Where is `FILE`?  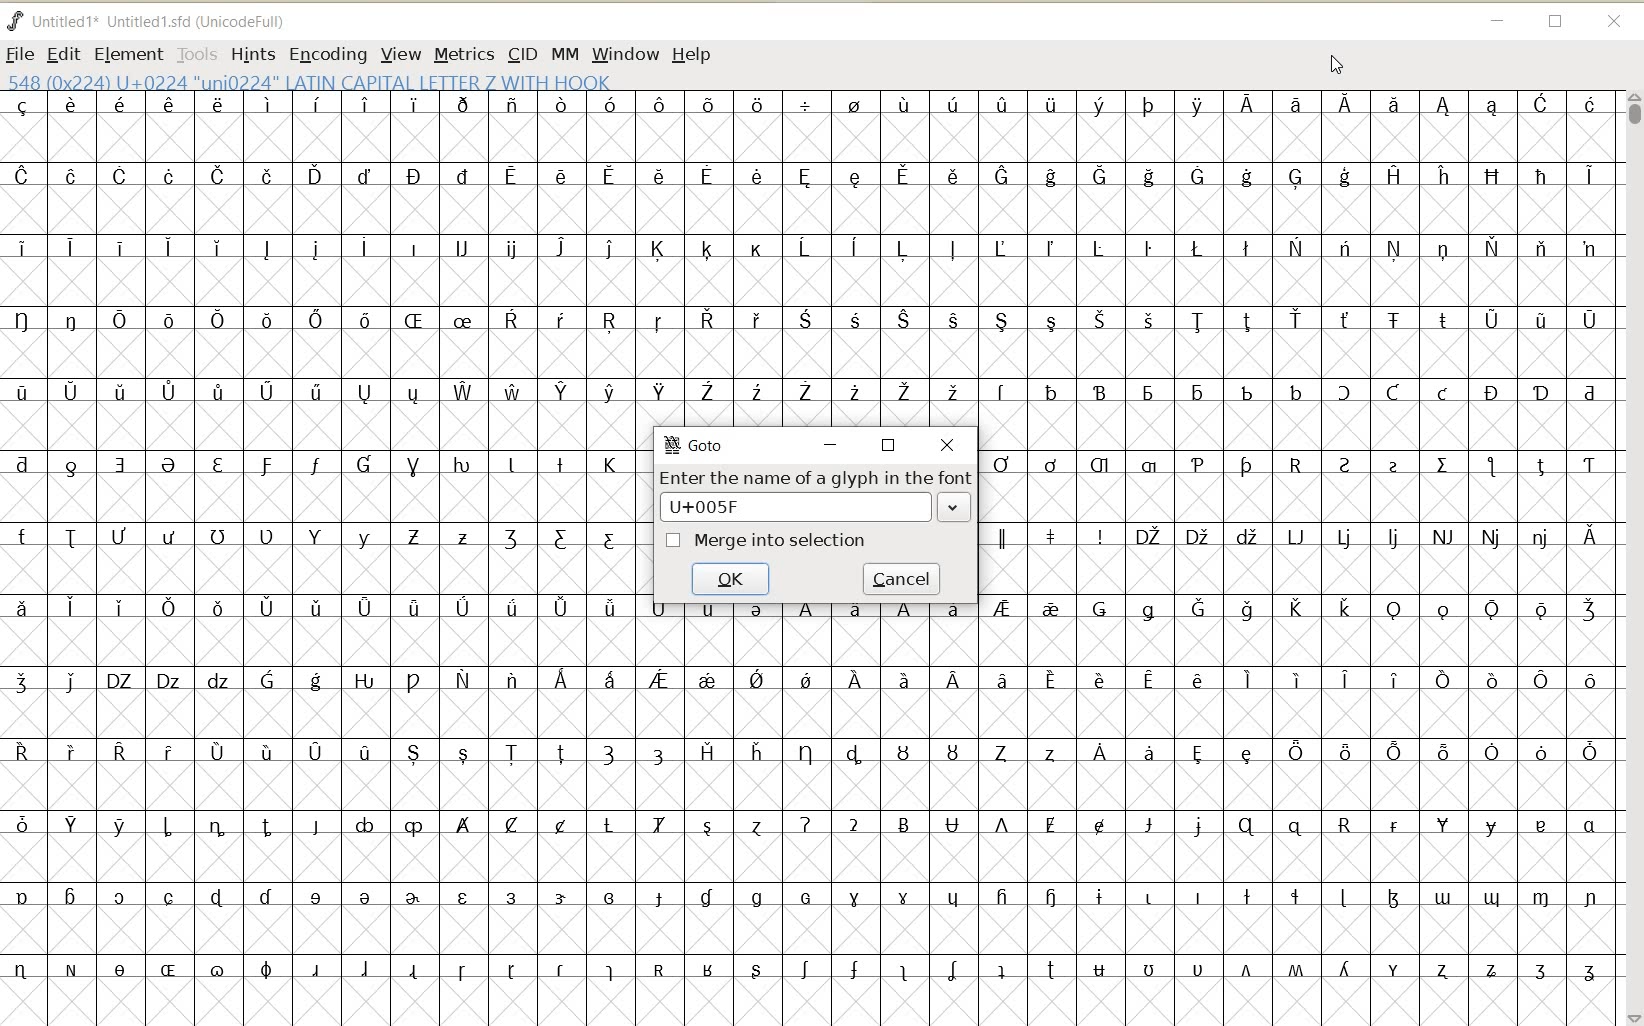 FILE is located at coordinates (20, 54).